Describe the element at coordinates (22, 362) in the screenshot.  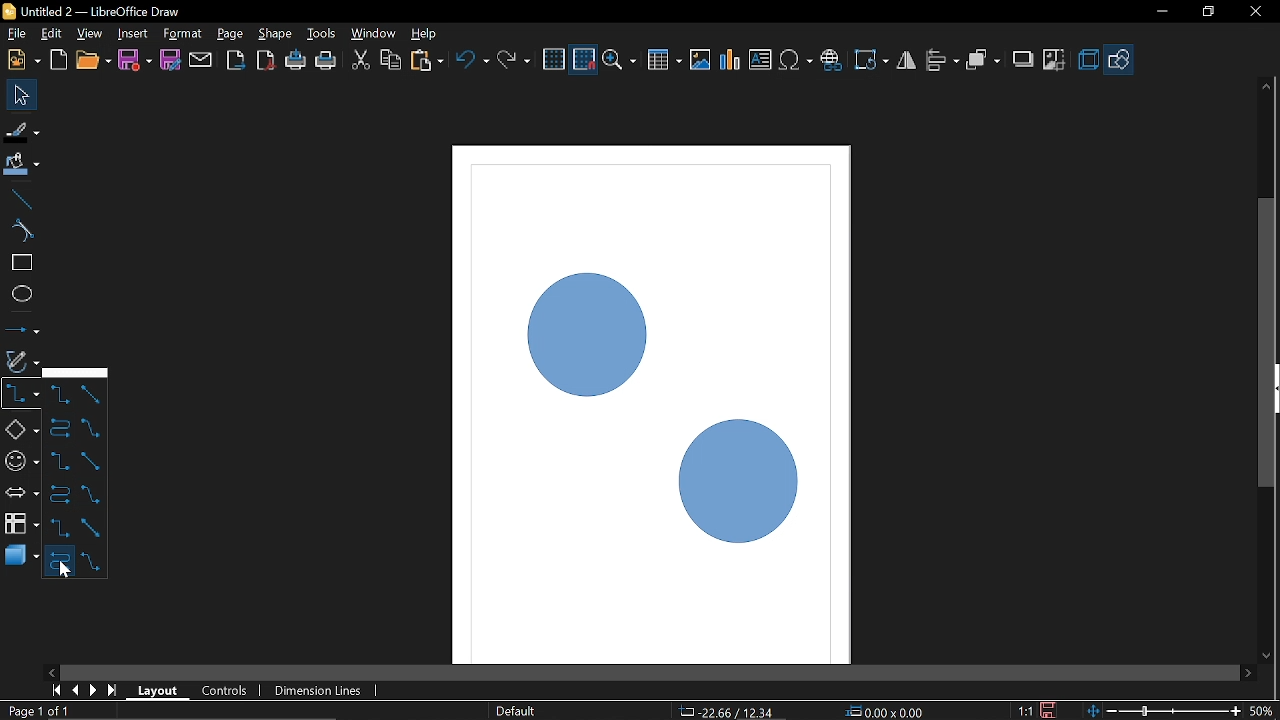
I see `Curves and polygons` at that location.